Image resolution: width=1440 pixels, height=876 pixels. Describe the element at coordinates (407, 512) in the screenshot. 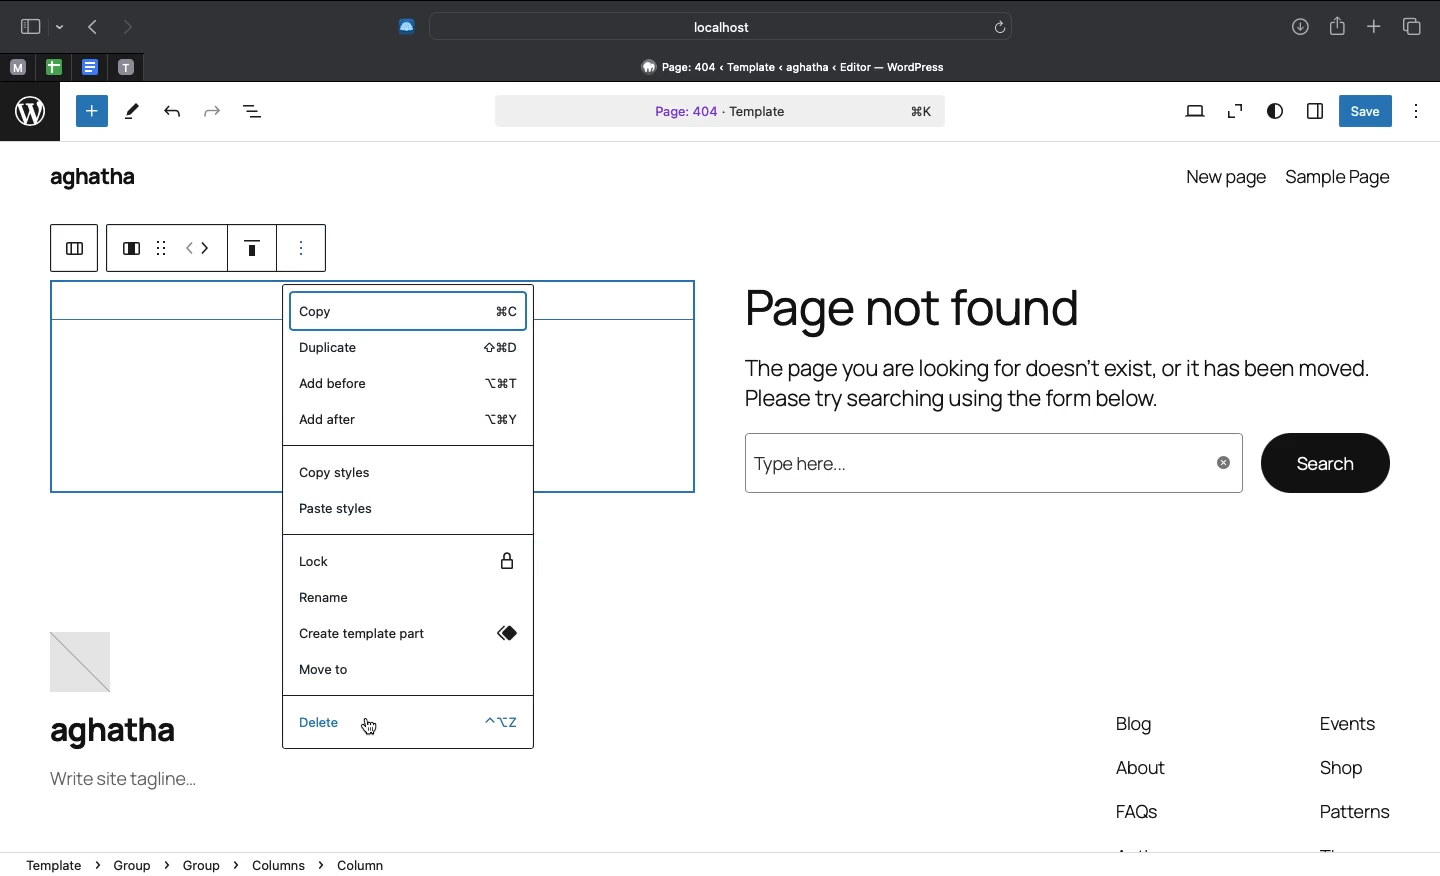

I see `paste styles` at that location.